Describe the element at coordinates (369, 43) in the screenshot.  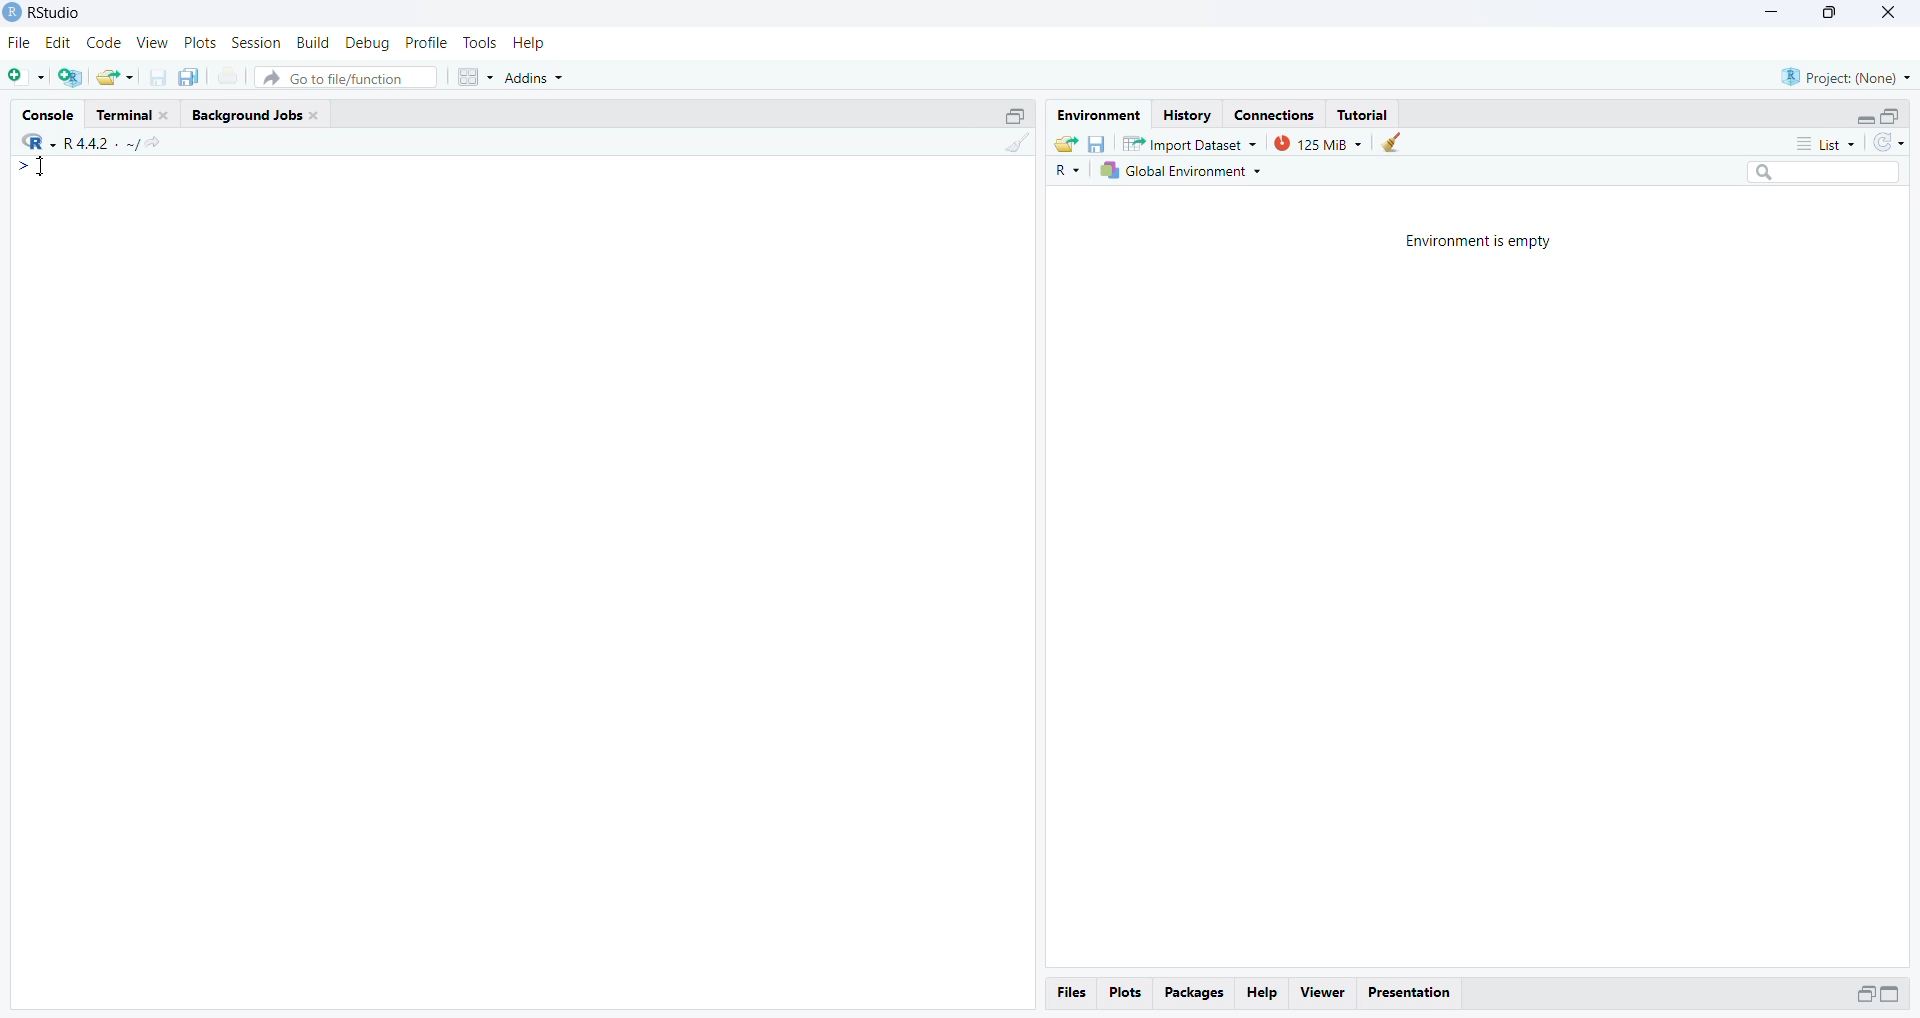
I see `Debug` at that location.